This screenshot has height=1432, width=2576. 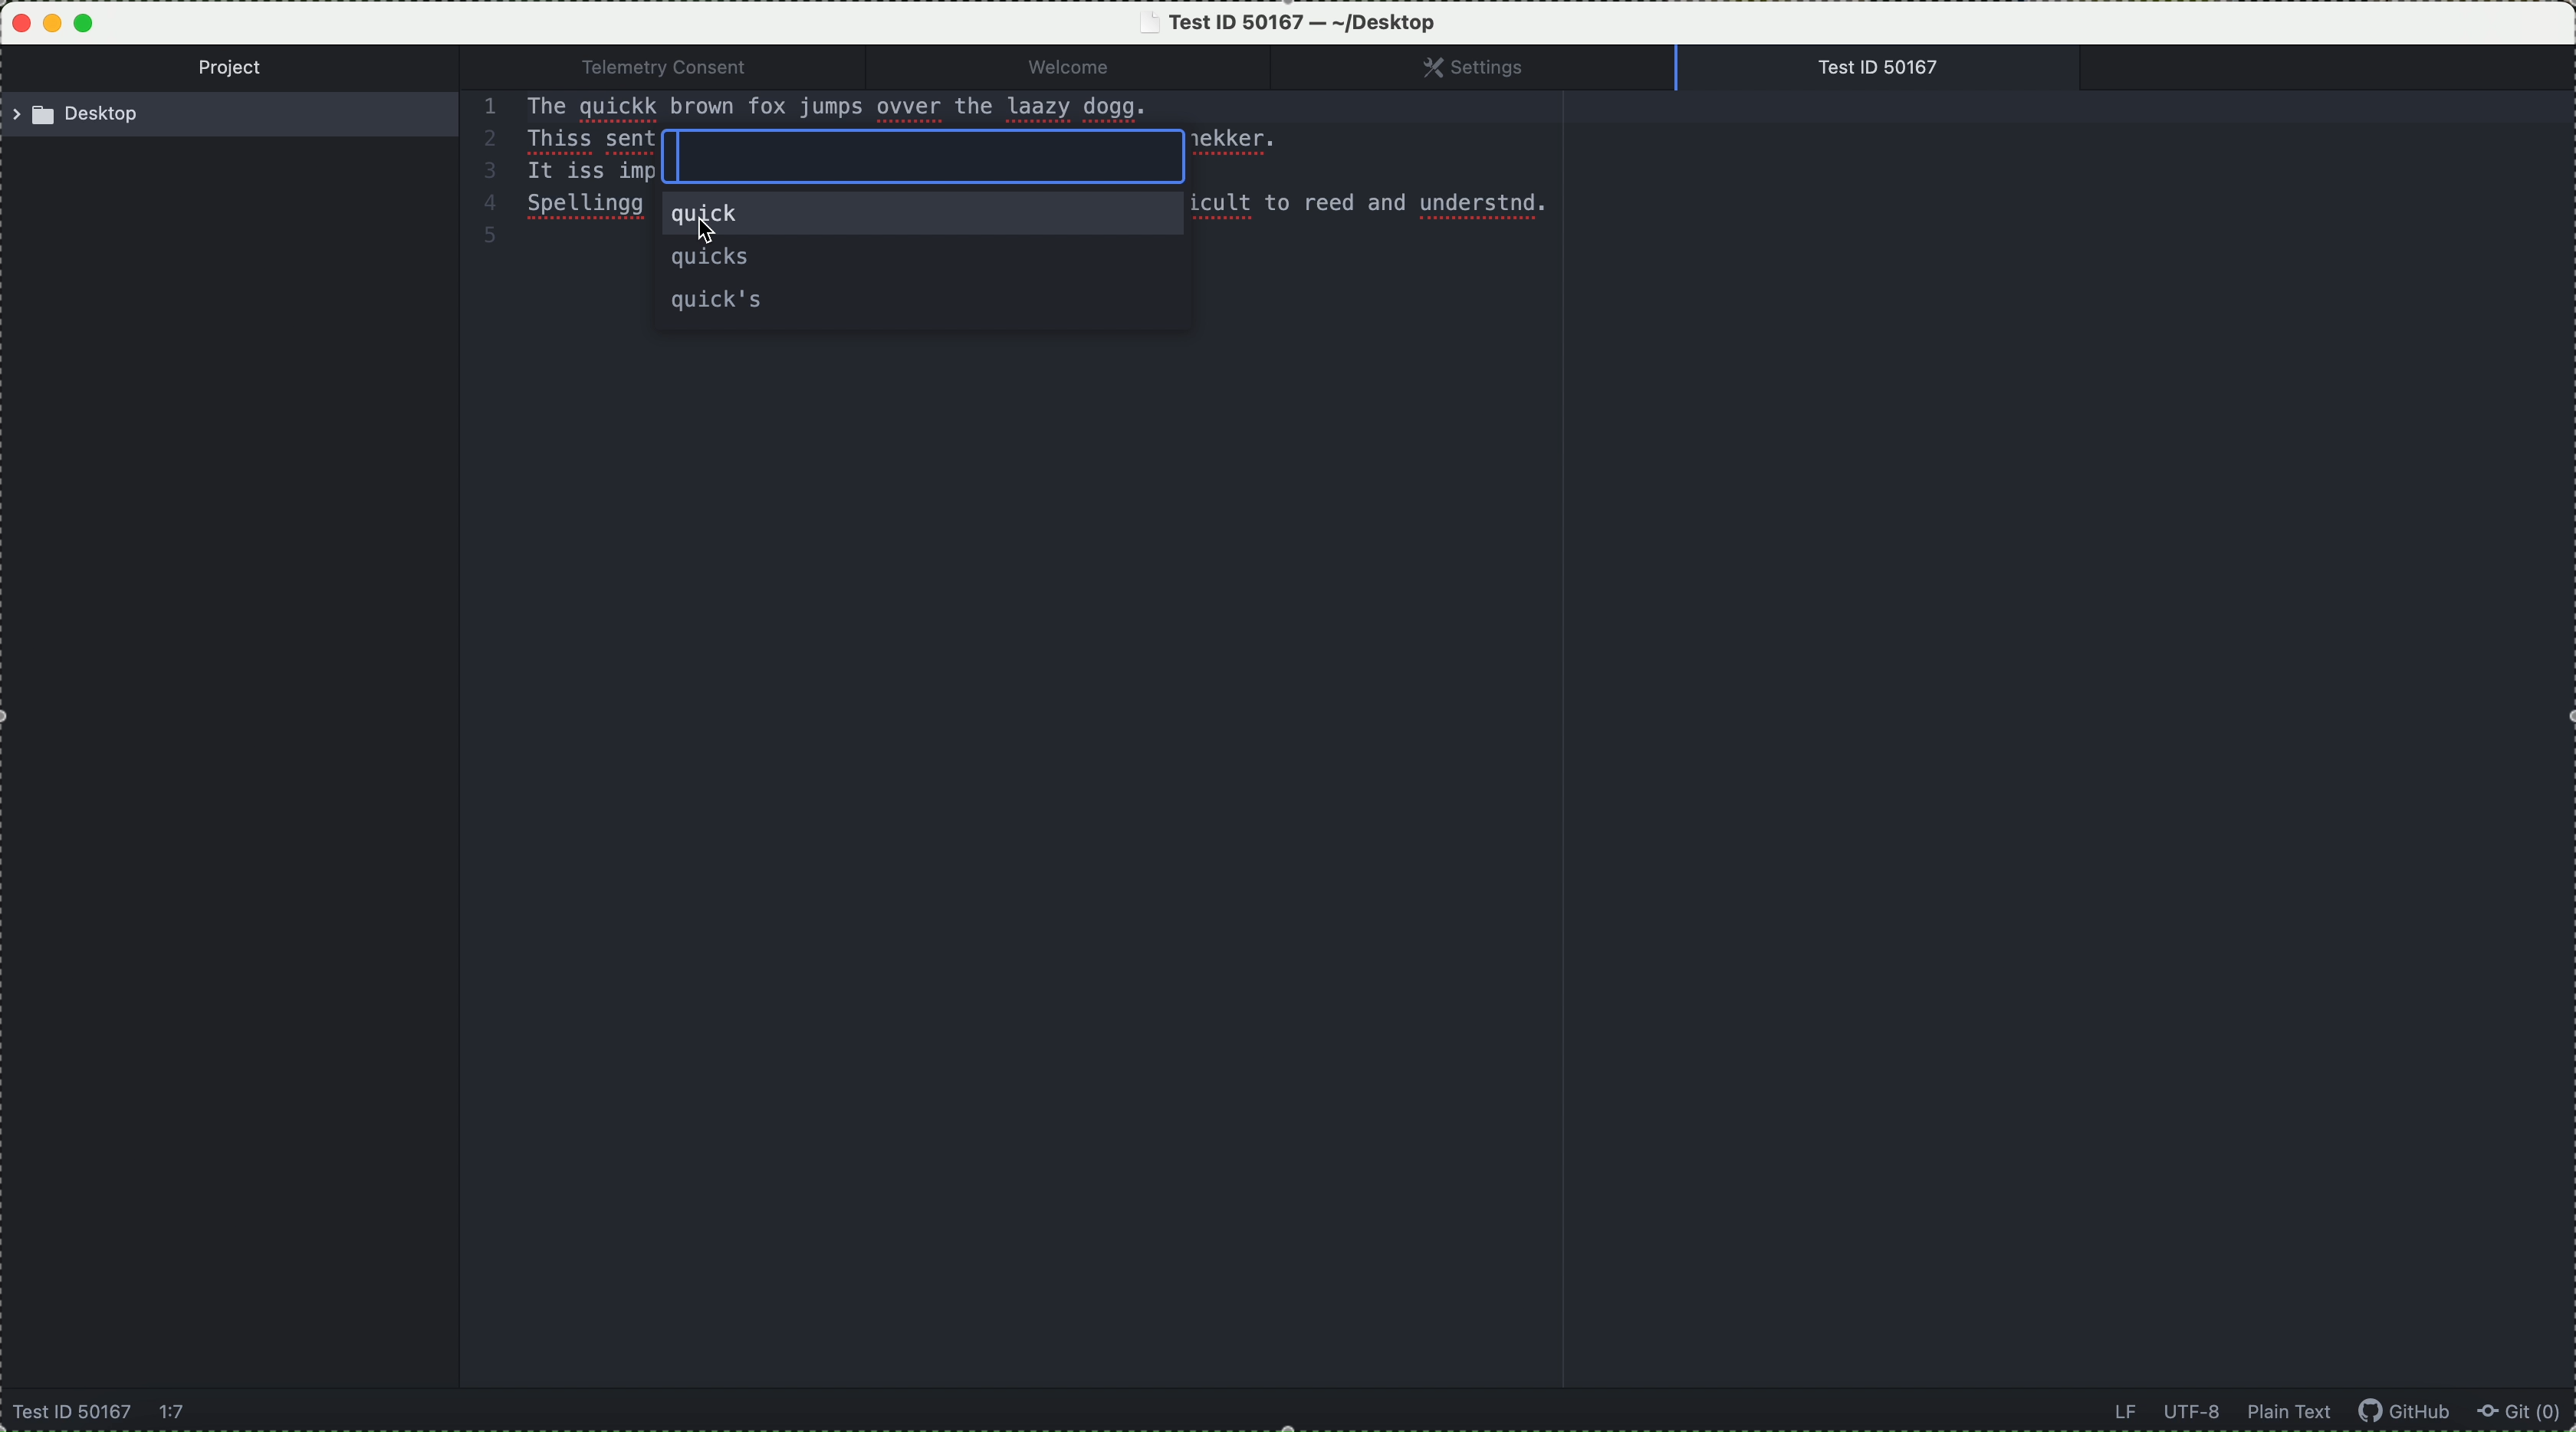 I want to click on project, so click(x=237, y=70).